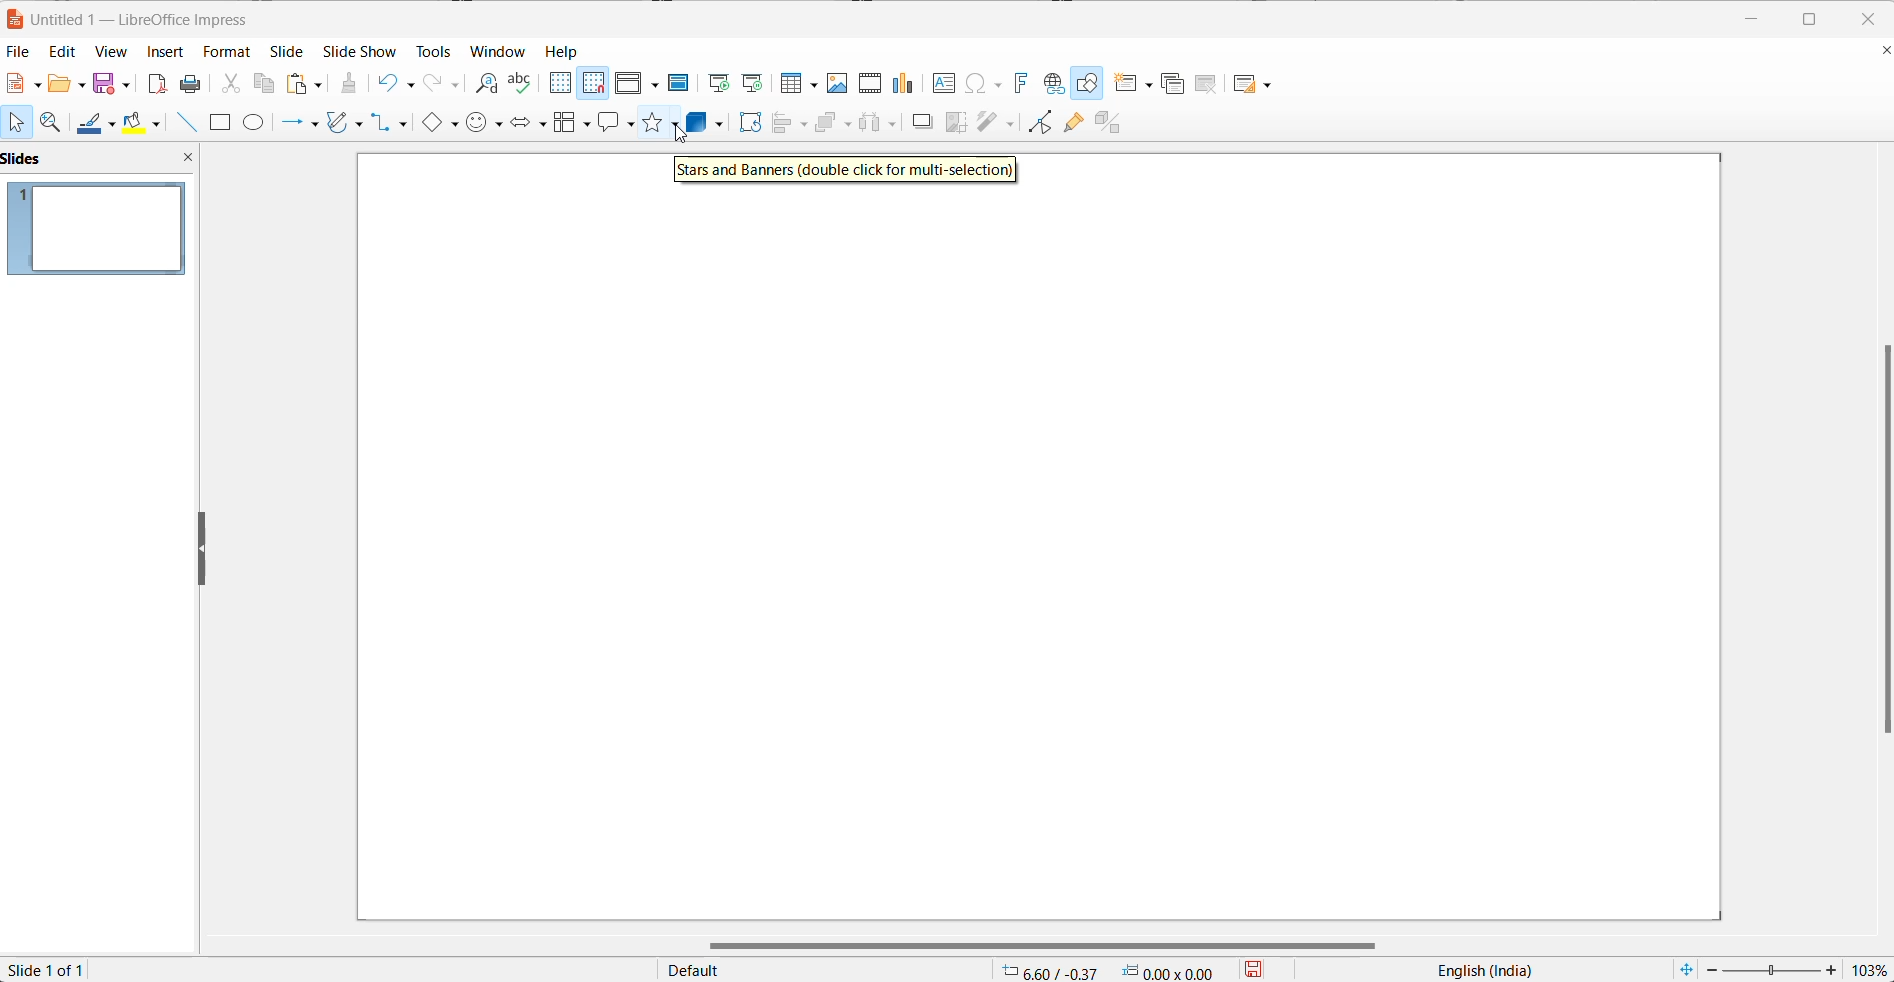  What do you see at coordinates (1038, 125) in the screenshot?
I see `show toggle edit mode` at bounding box center [1038, 125].